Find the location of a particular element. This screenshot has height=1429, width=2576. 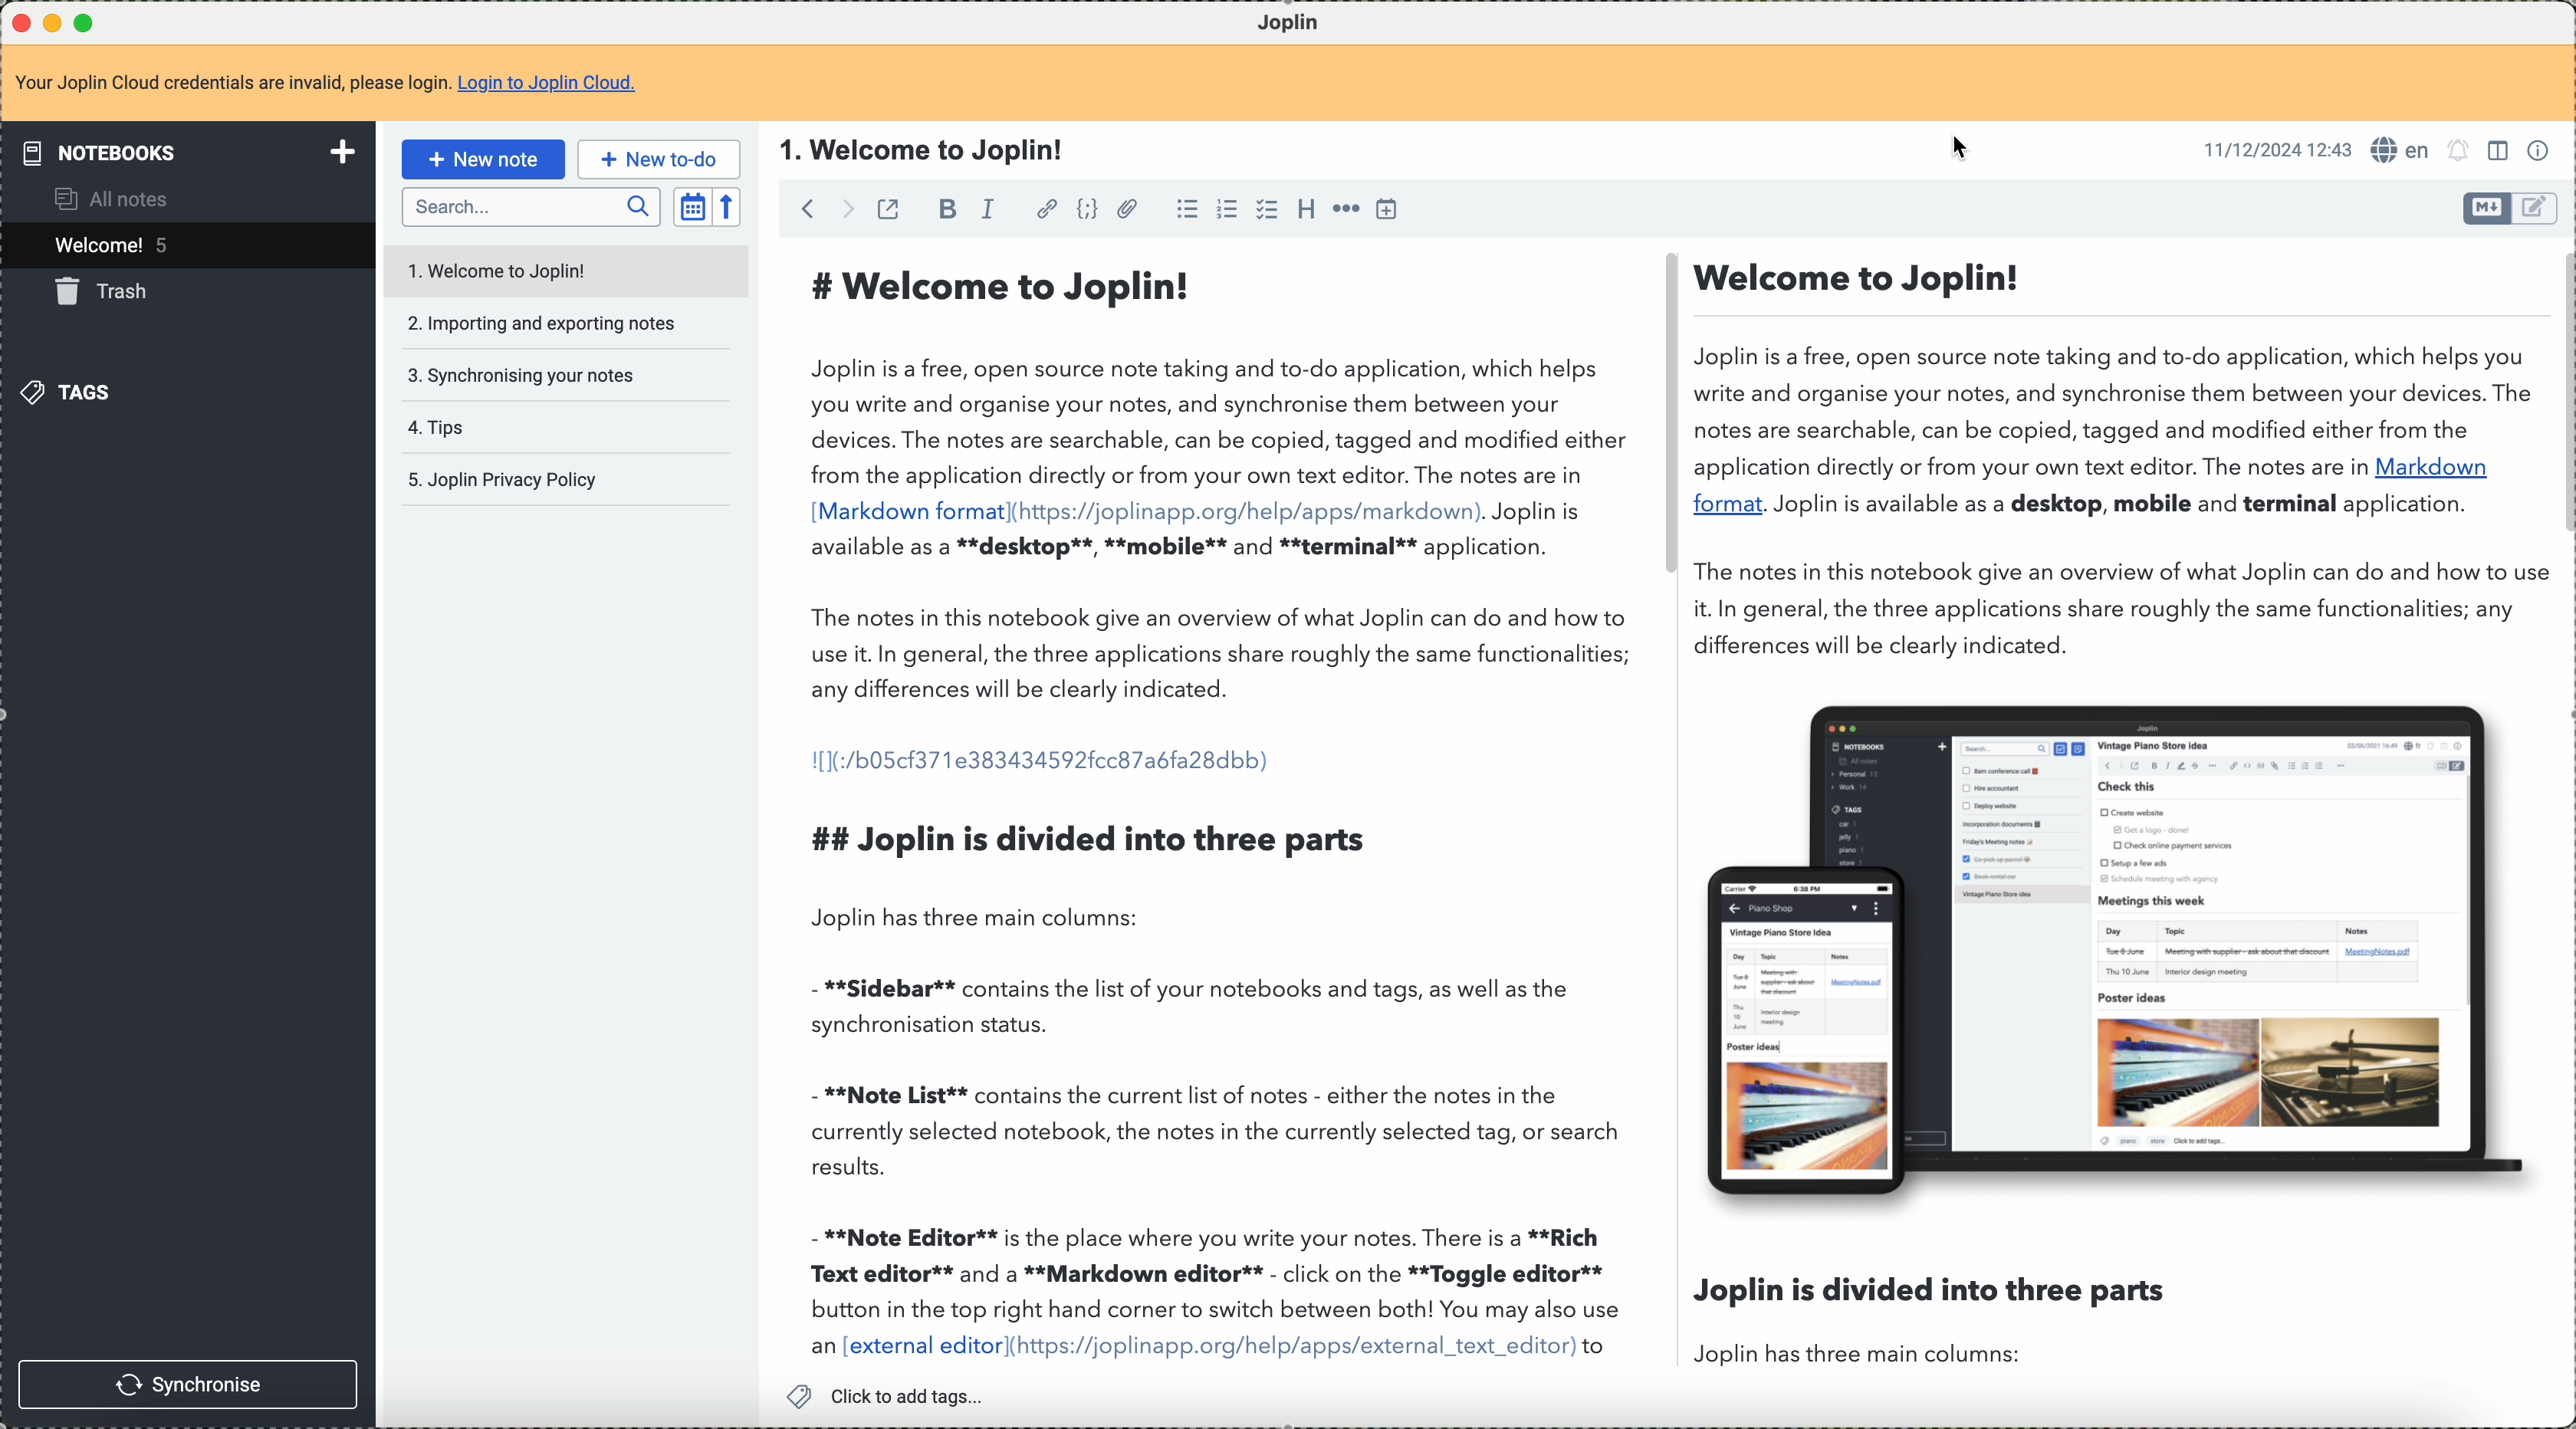

new to-do is located at coordinates (659, 159).